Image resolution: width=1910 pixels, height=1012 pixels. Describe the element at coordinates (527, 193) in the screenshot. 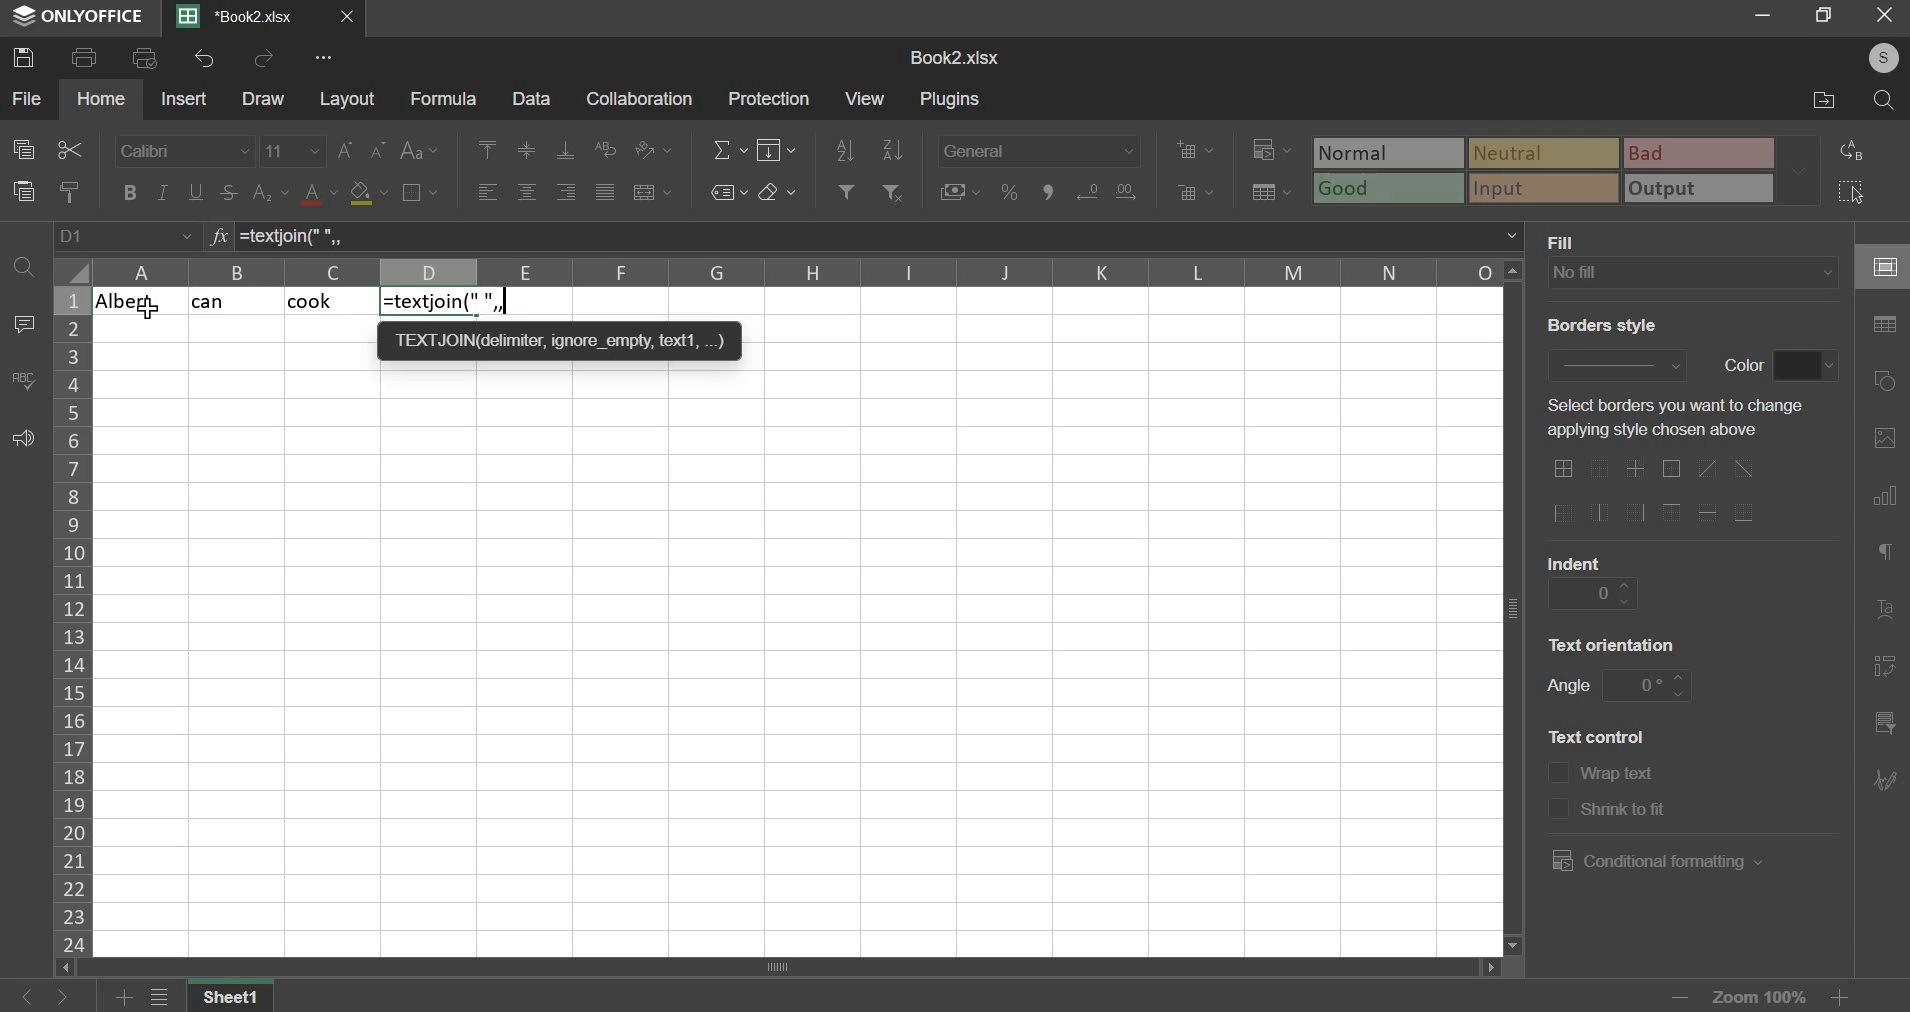

I see `align center` at that location.